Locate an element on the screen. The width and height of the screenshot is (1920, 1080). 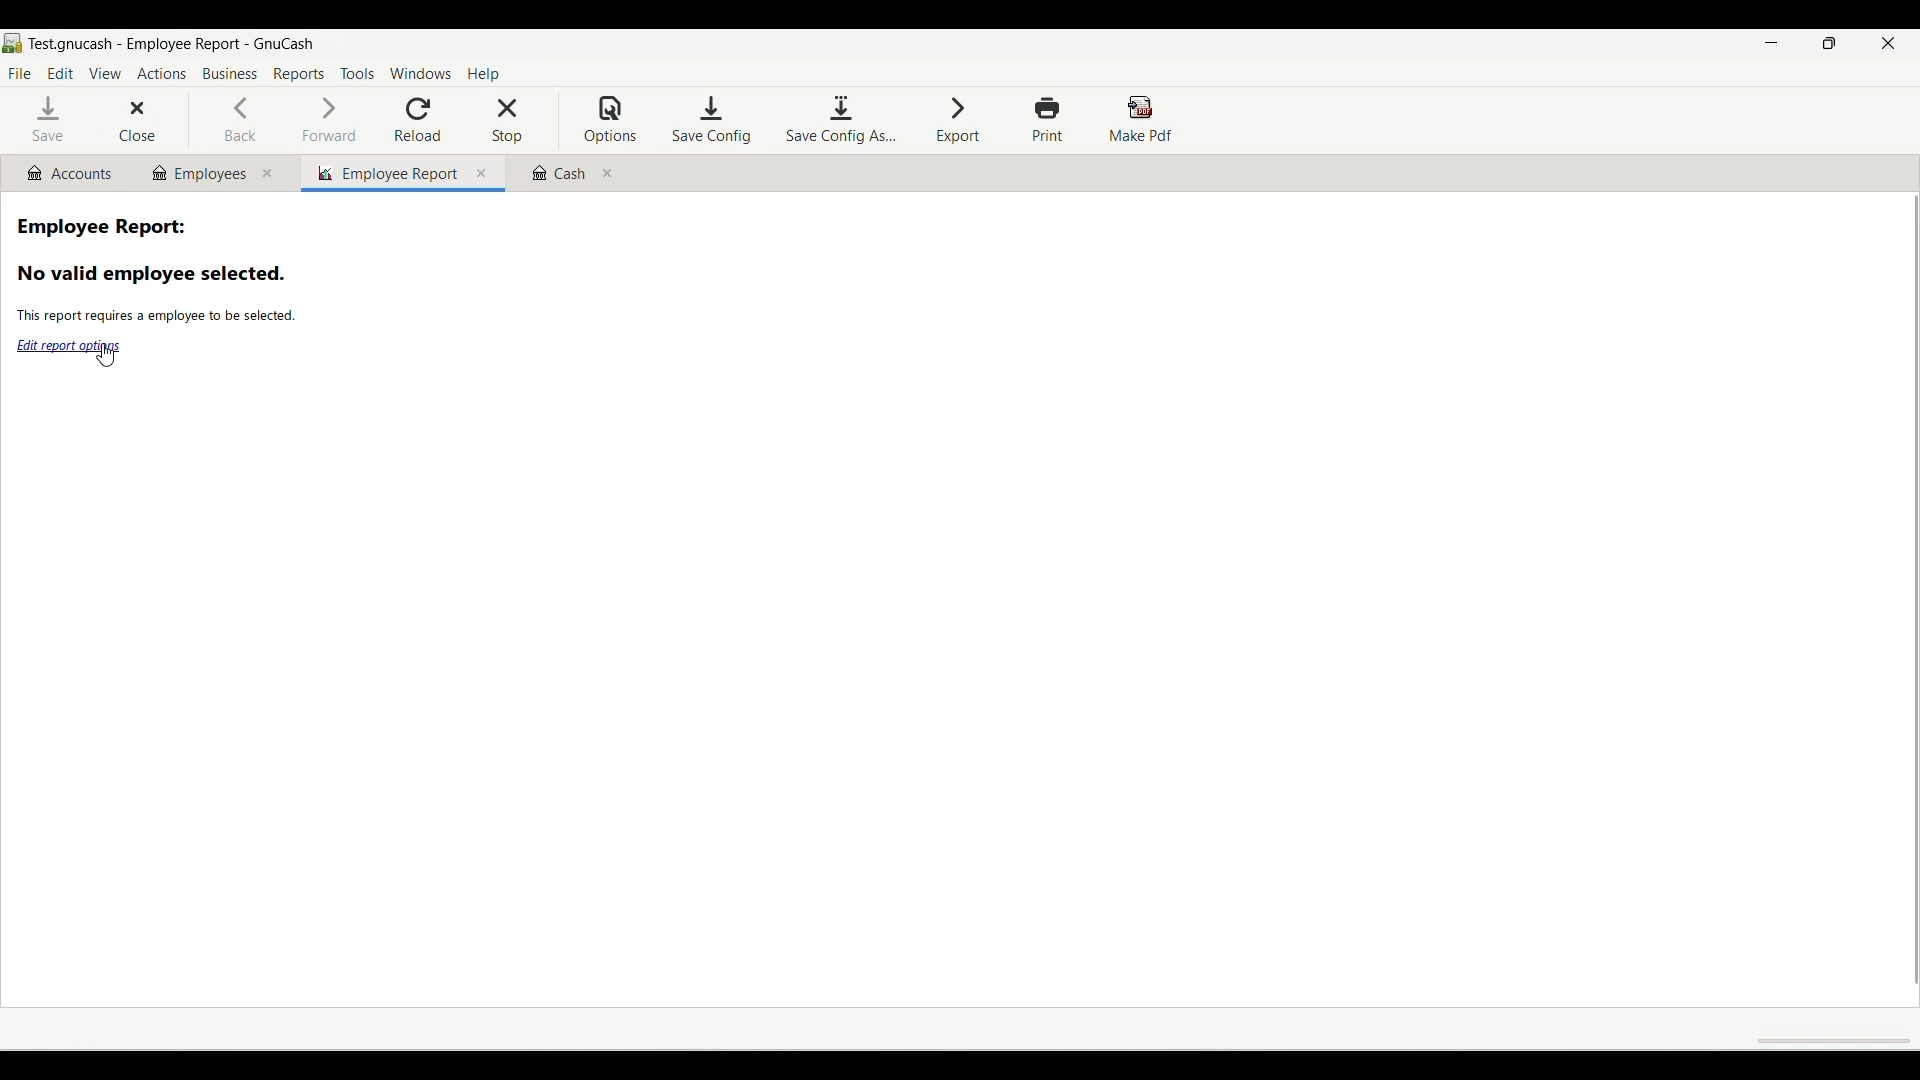
Save configuration as is located at coordinates (840, 120).